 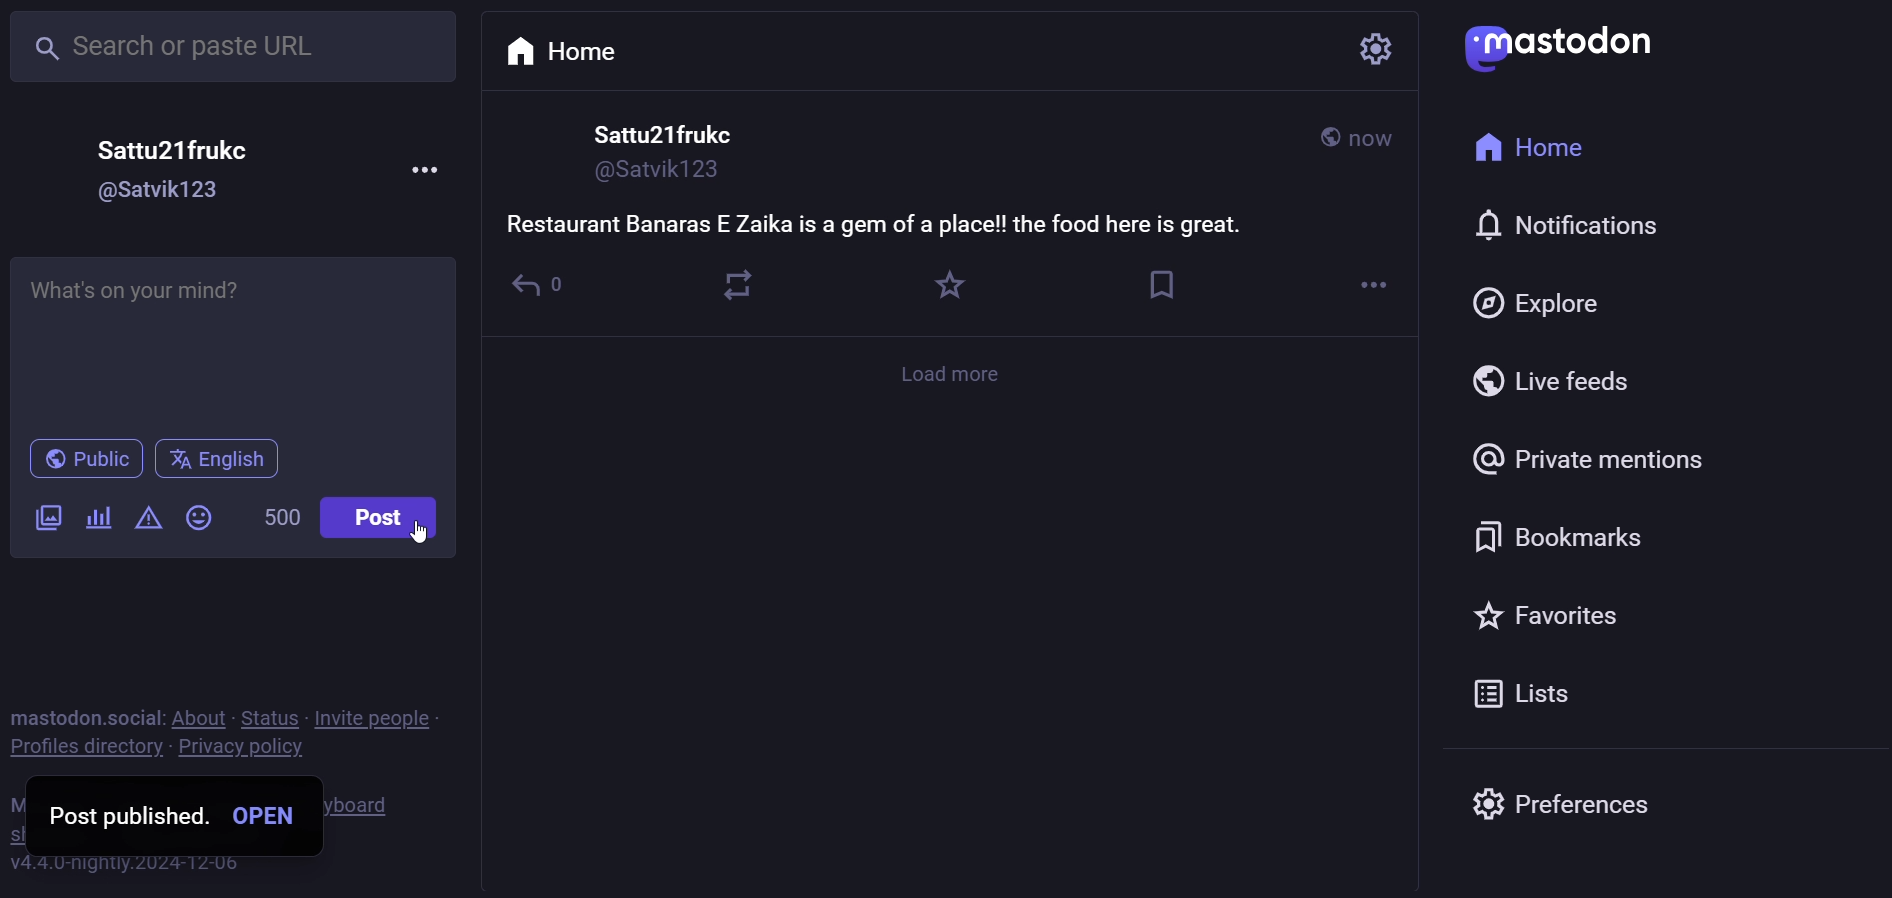 What do you see at coordinates (737, 284) in the screenshot?
I see `boost` at bounding box center [737, 284].